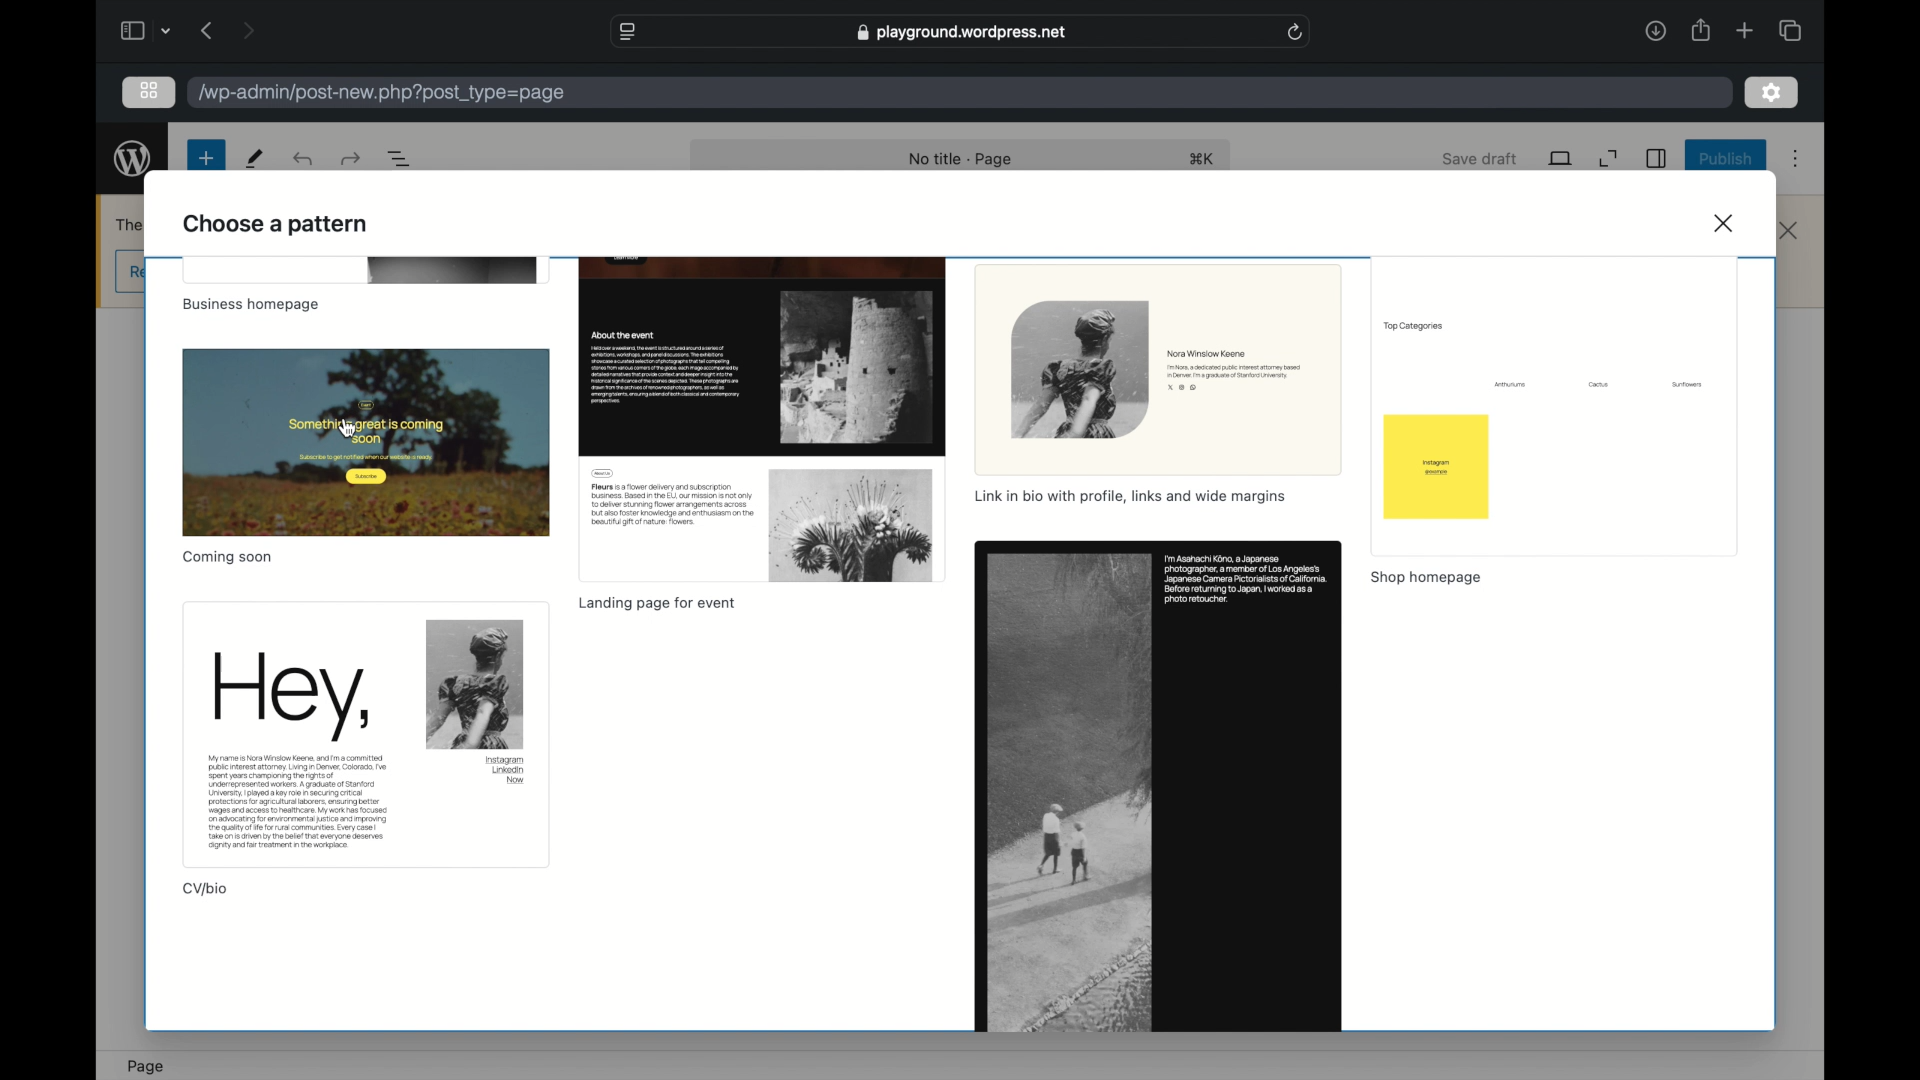 This screenshot has height=1080, width=1920. What do you see at coordinates (1726, 222) in the screenshot?
I see `close` at bounding box center [1726, 222].